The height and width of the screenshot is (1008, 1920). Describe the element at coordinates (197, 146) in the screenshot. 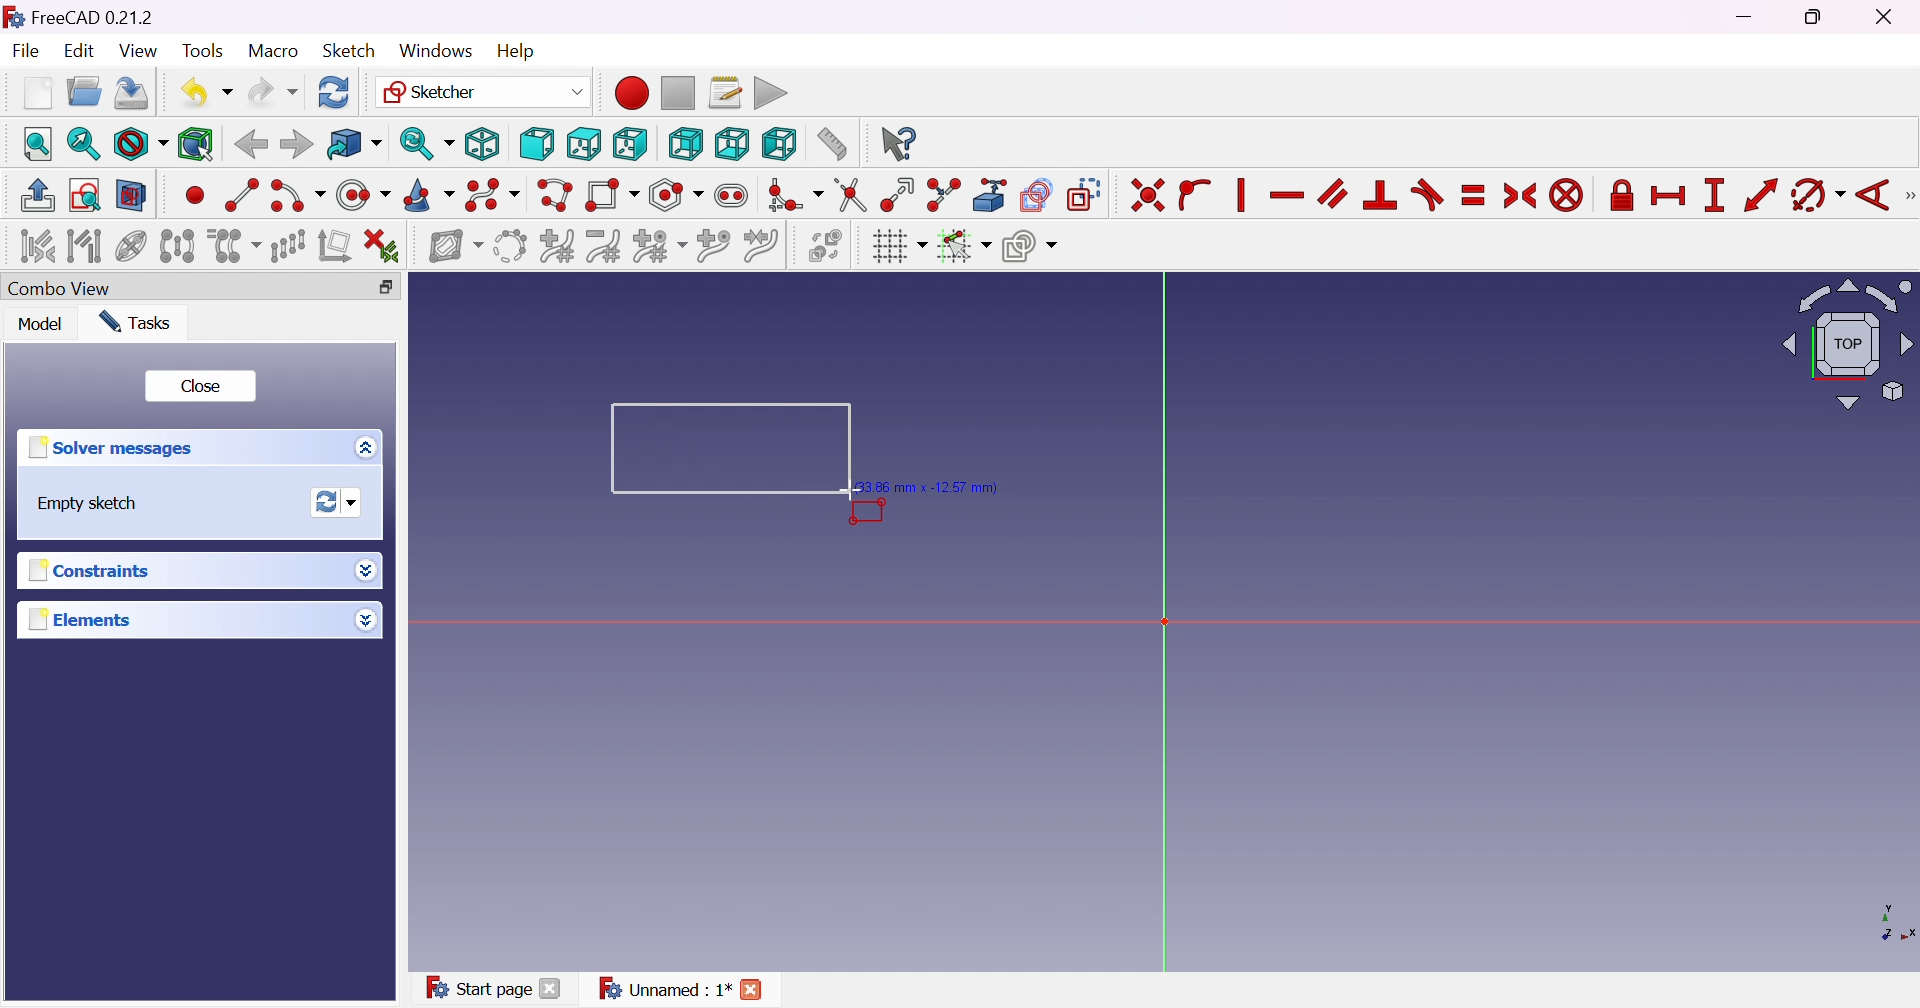

I see `Bounding box` at that location.